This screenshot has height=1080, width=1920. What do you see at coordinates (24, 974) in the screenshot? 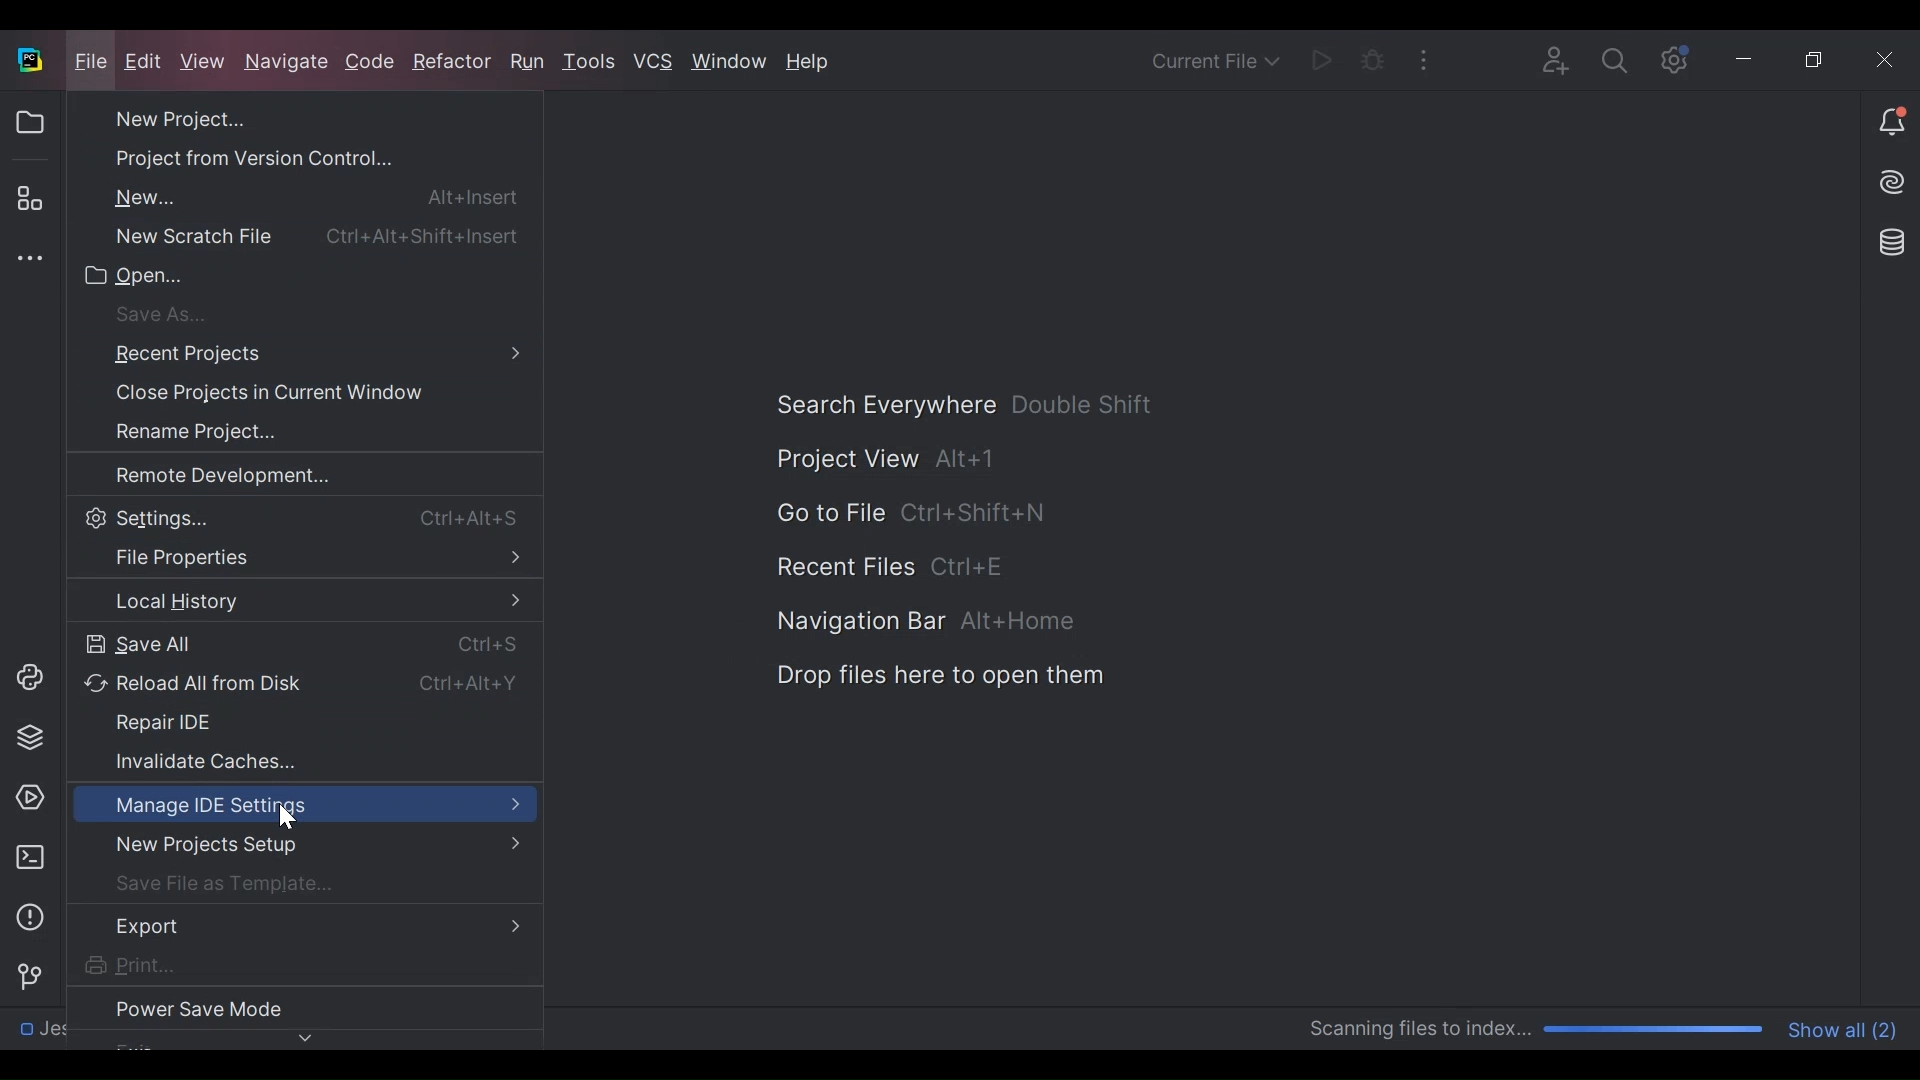
I see `Git` at bounding box center [24, 974].